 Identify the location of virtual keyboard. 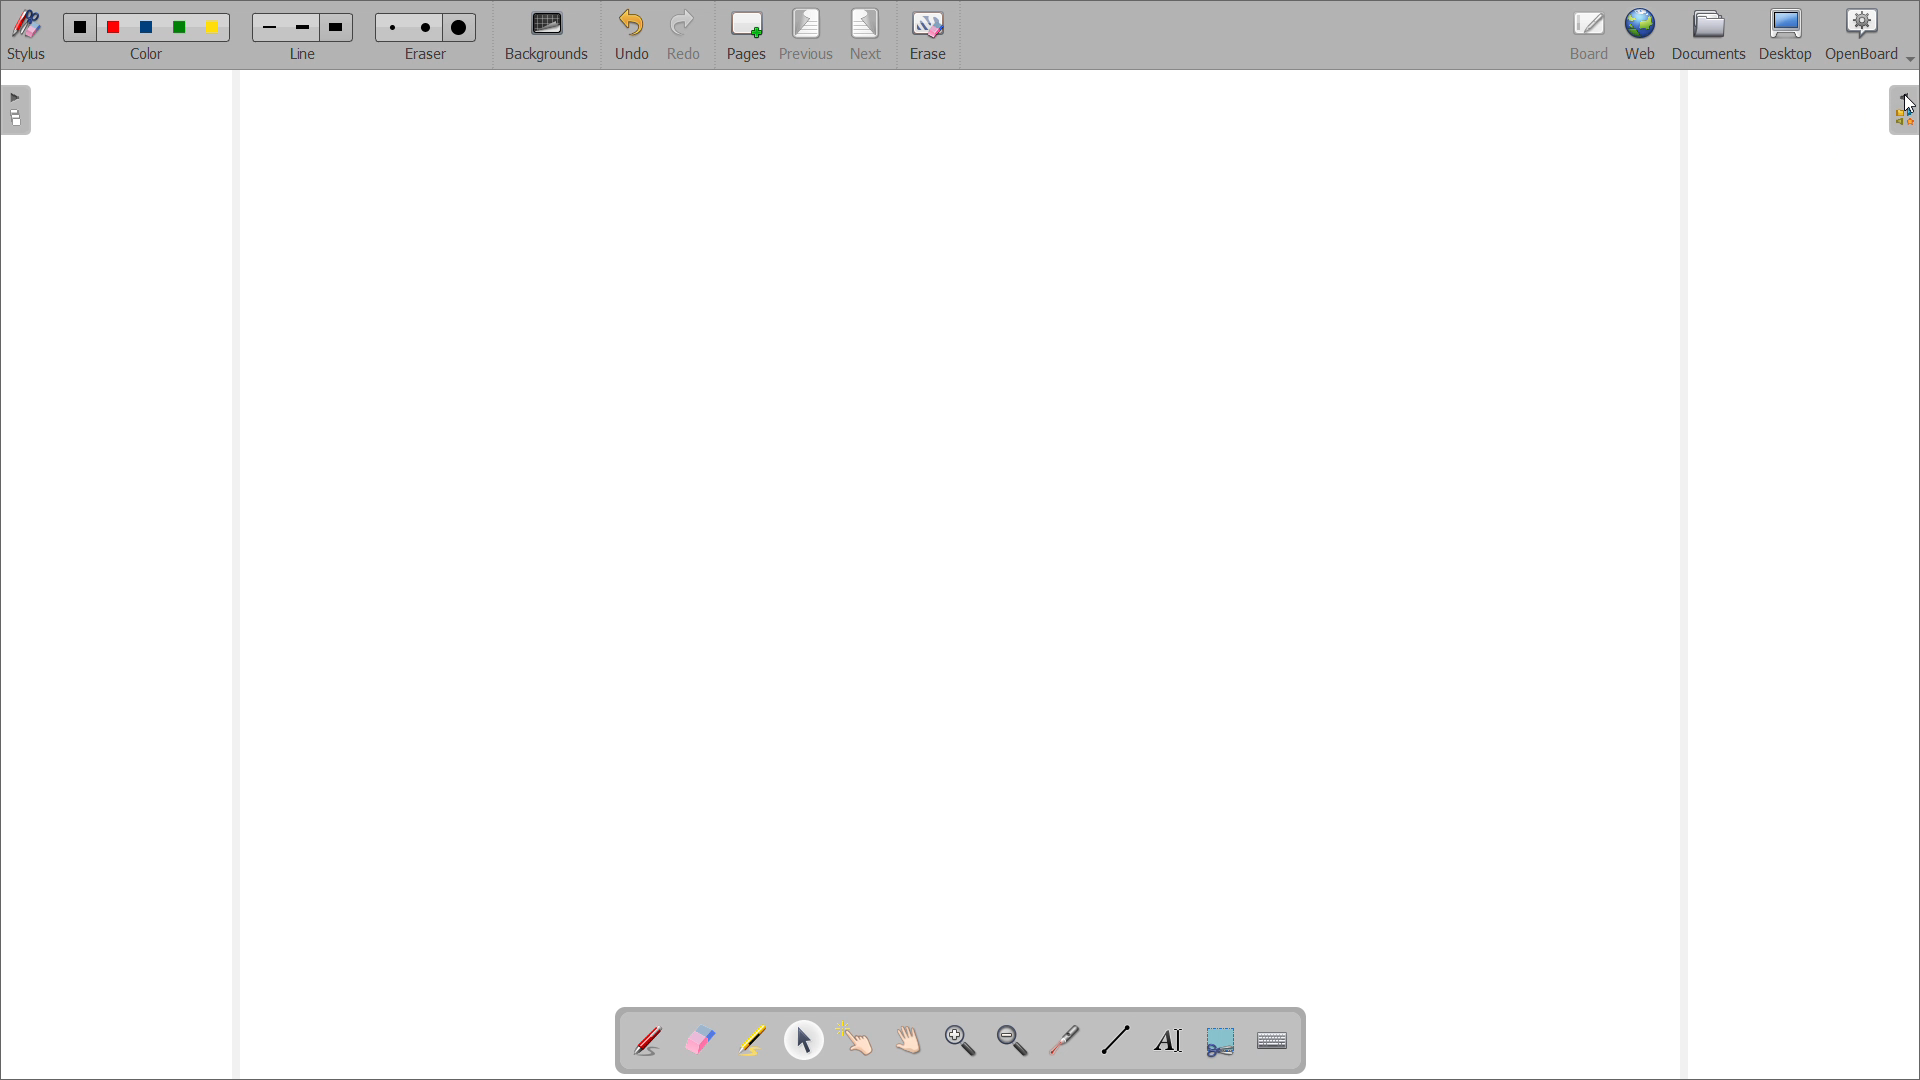
(1273, 1041).